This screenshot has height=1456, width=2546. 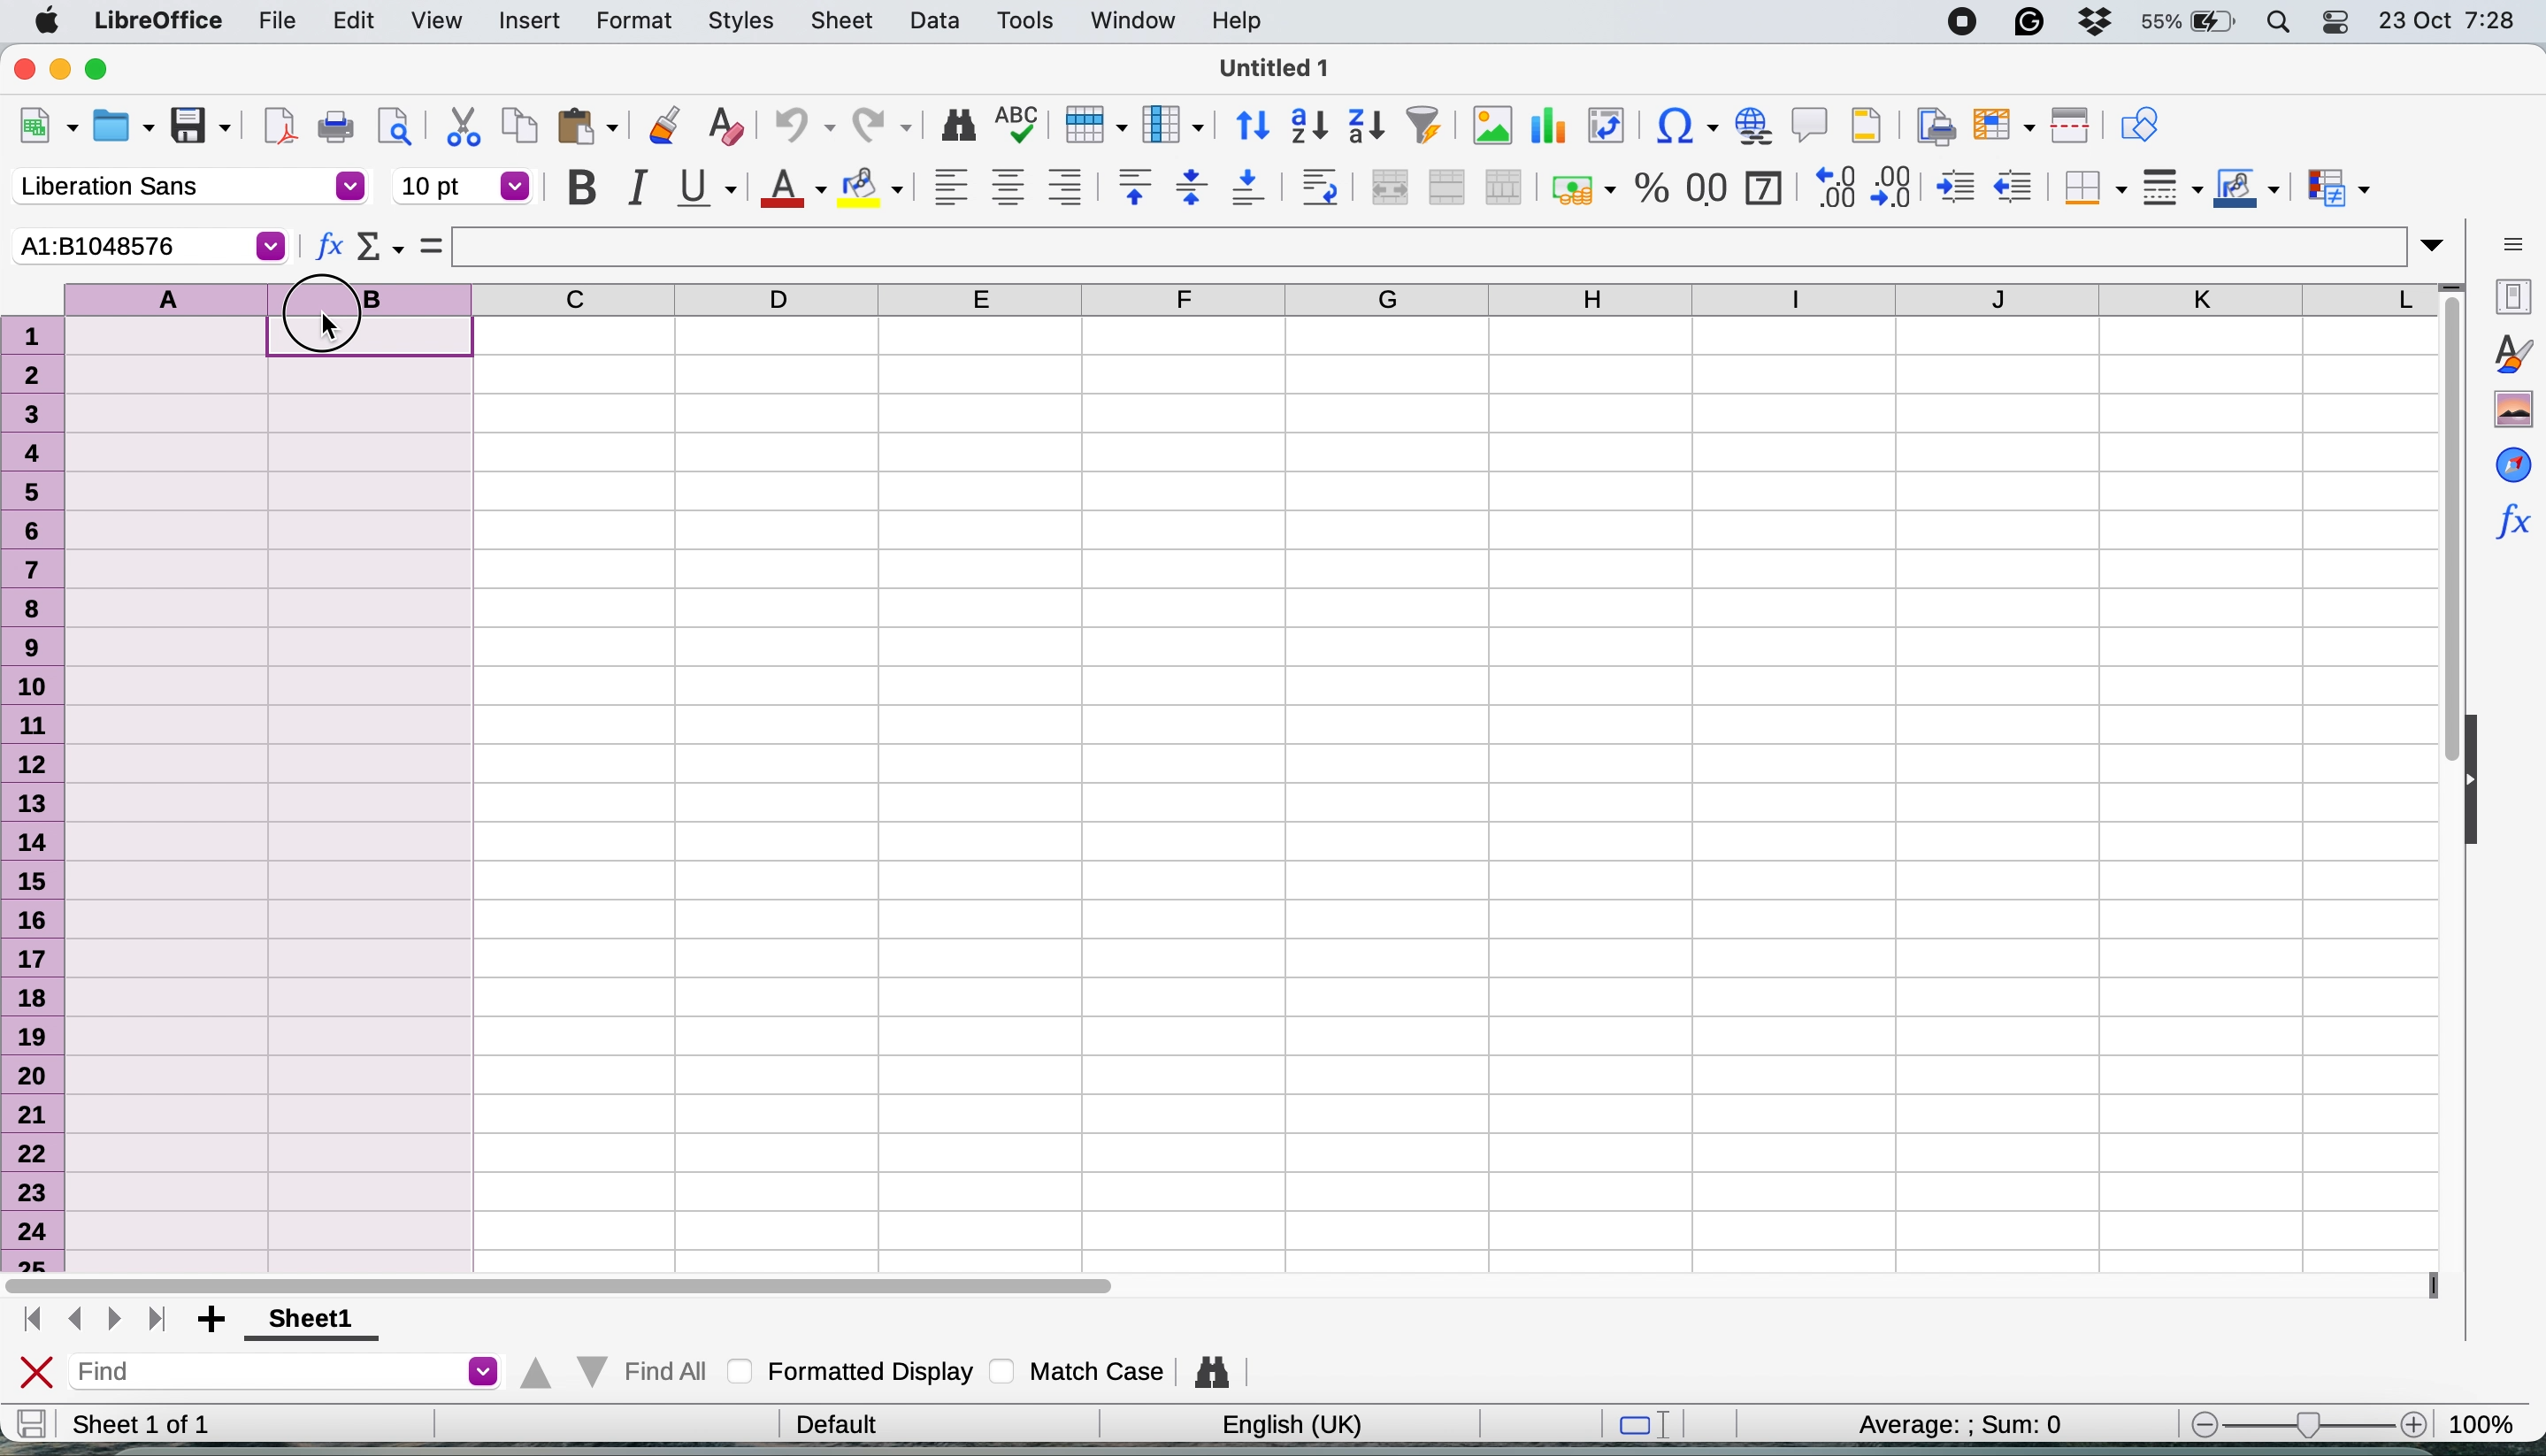 I want to click on borders, so click(x=2090, y=186).